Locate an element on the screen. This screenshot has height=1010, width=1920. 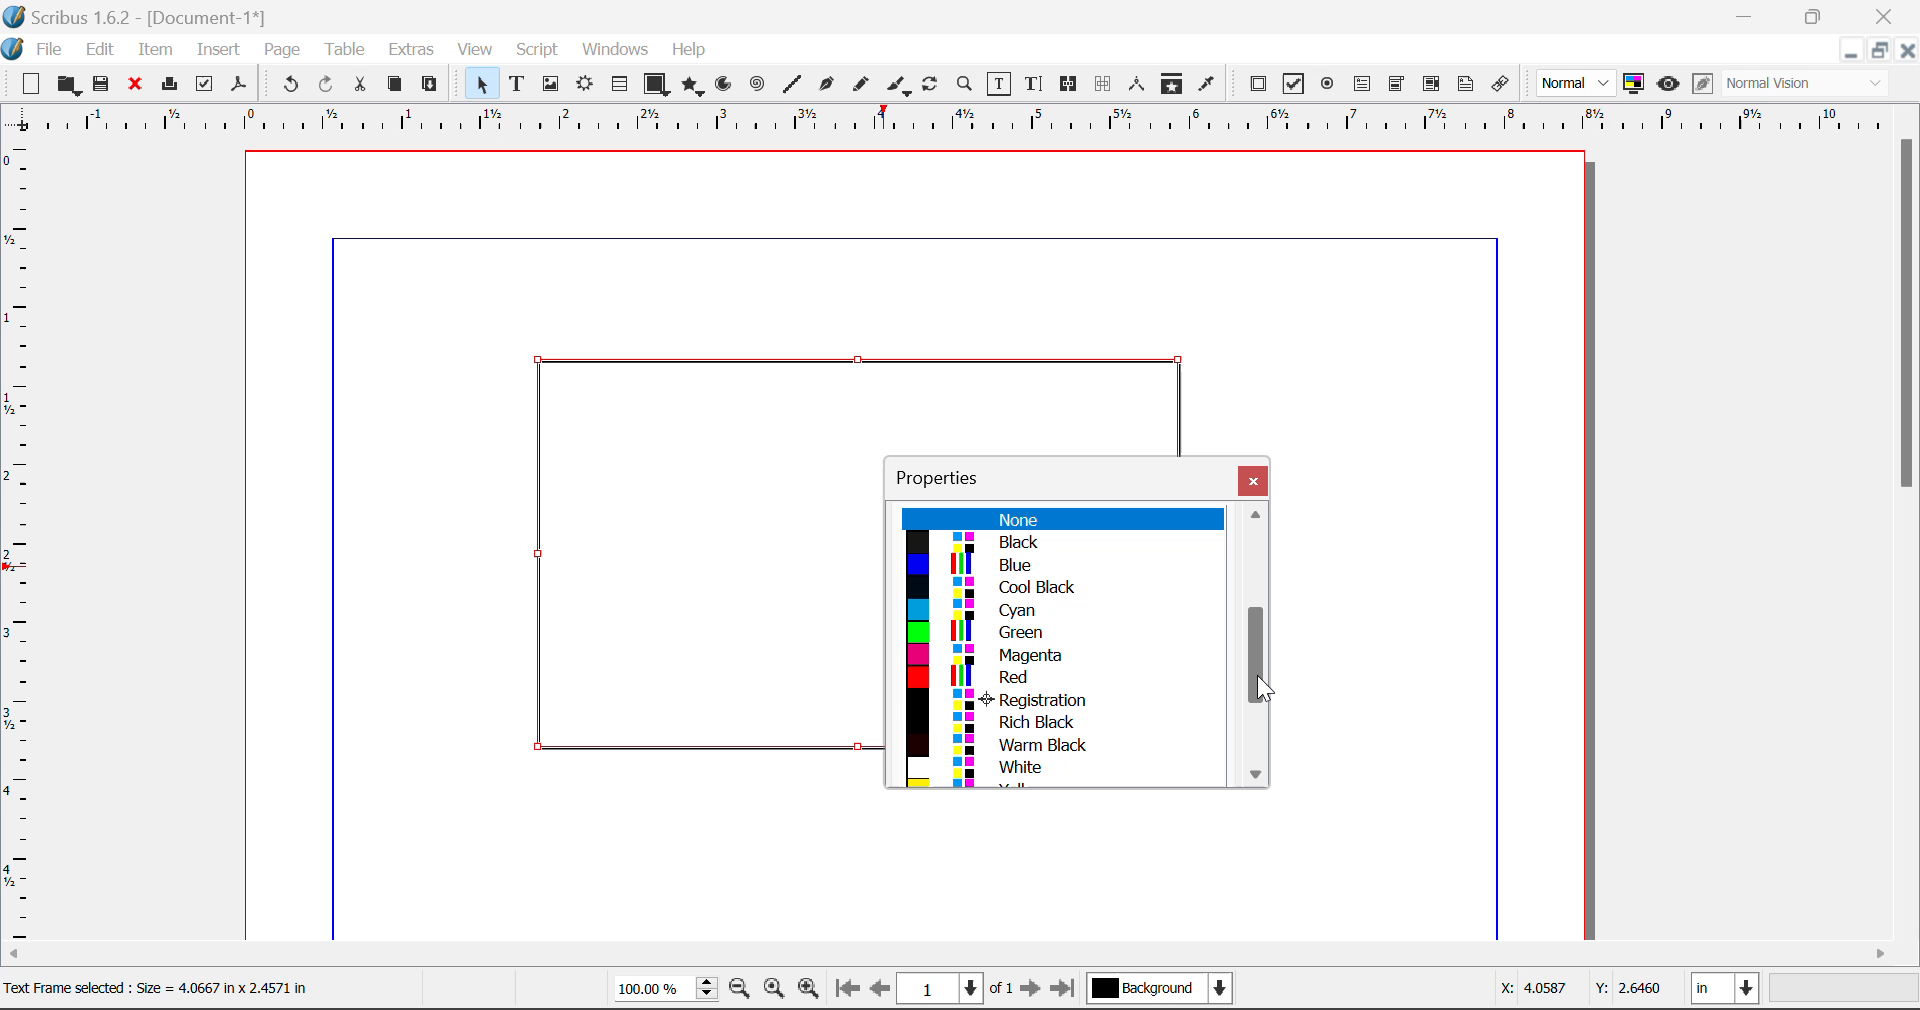
Blue is located at coordinates (1061, 566).